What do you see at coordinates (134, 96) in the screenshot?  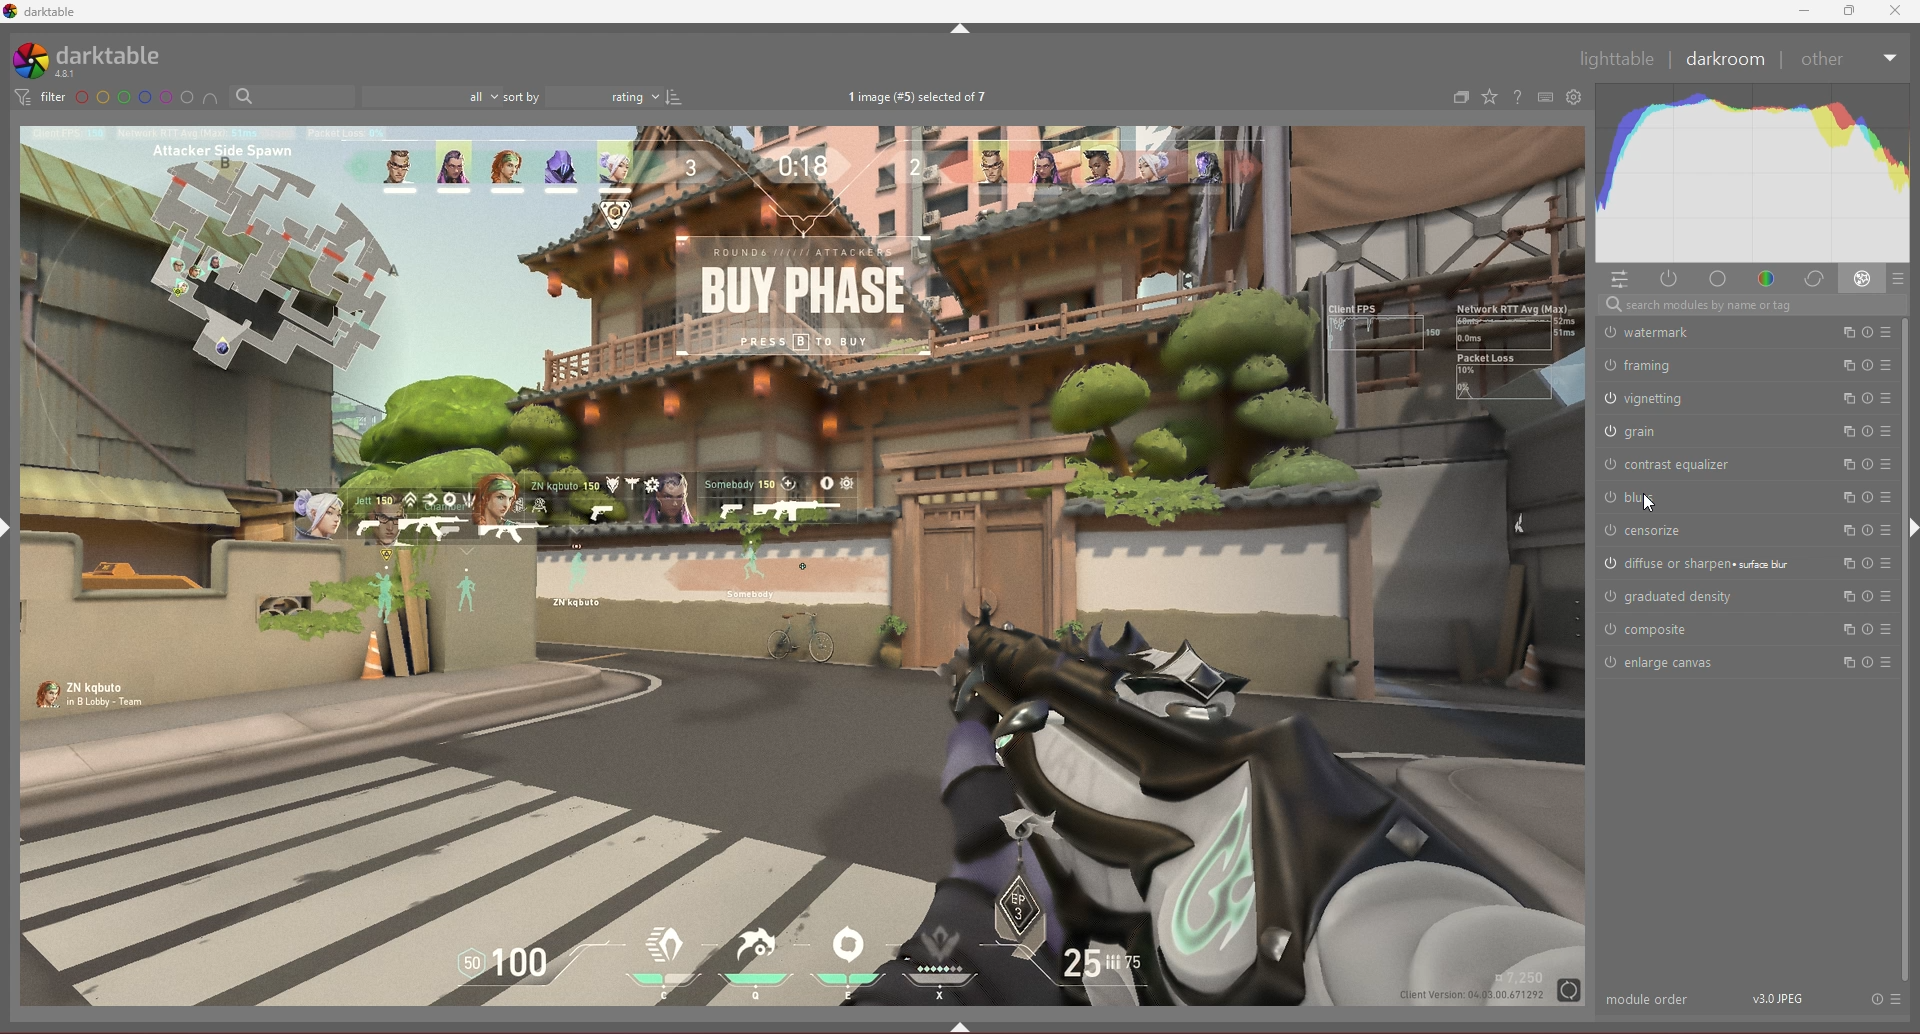 I see `color label` at bounding box center [134, 96].